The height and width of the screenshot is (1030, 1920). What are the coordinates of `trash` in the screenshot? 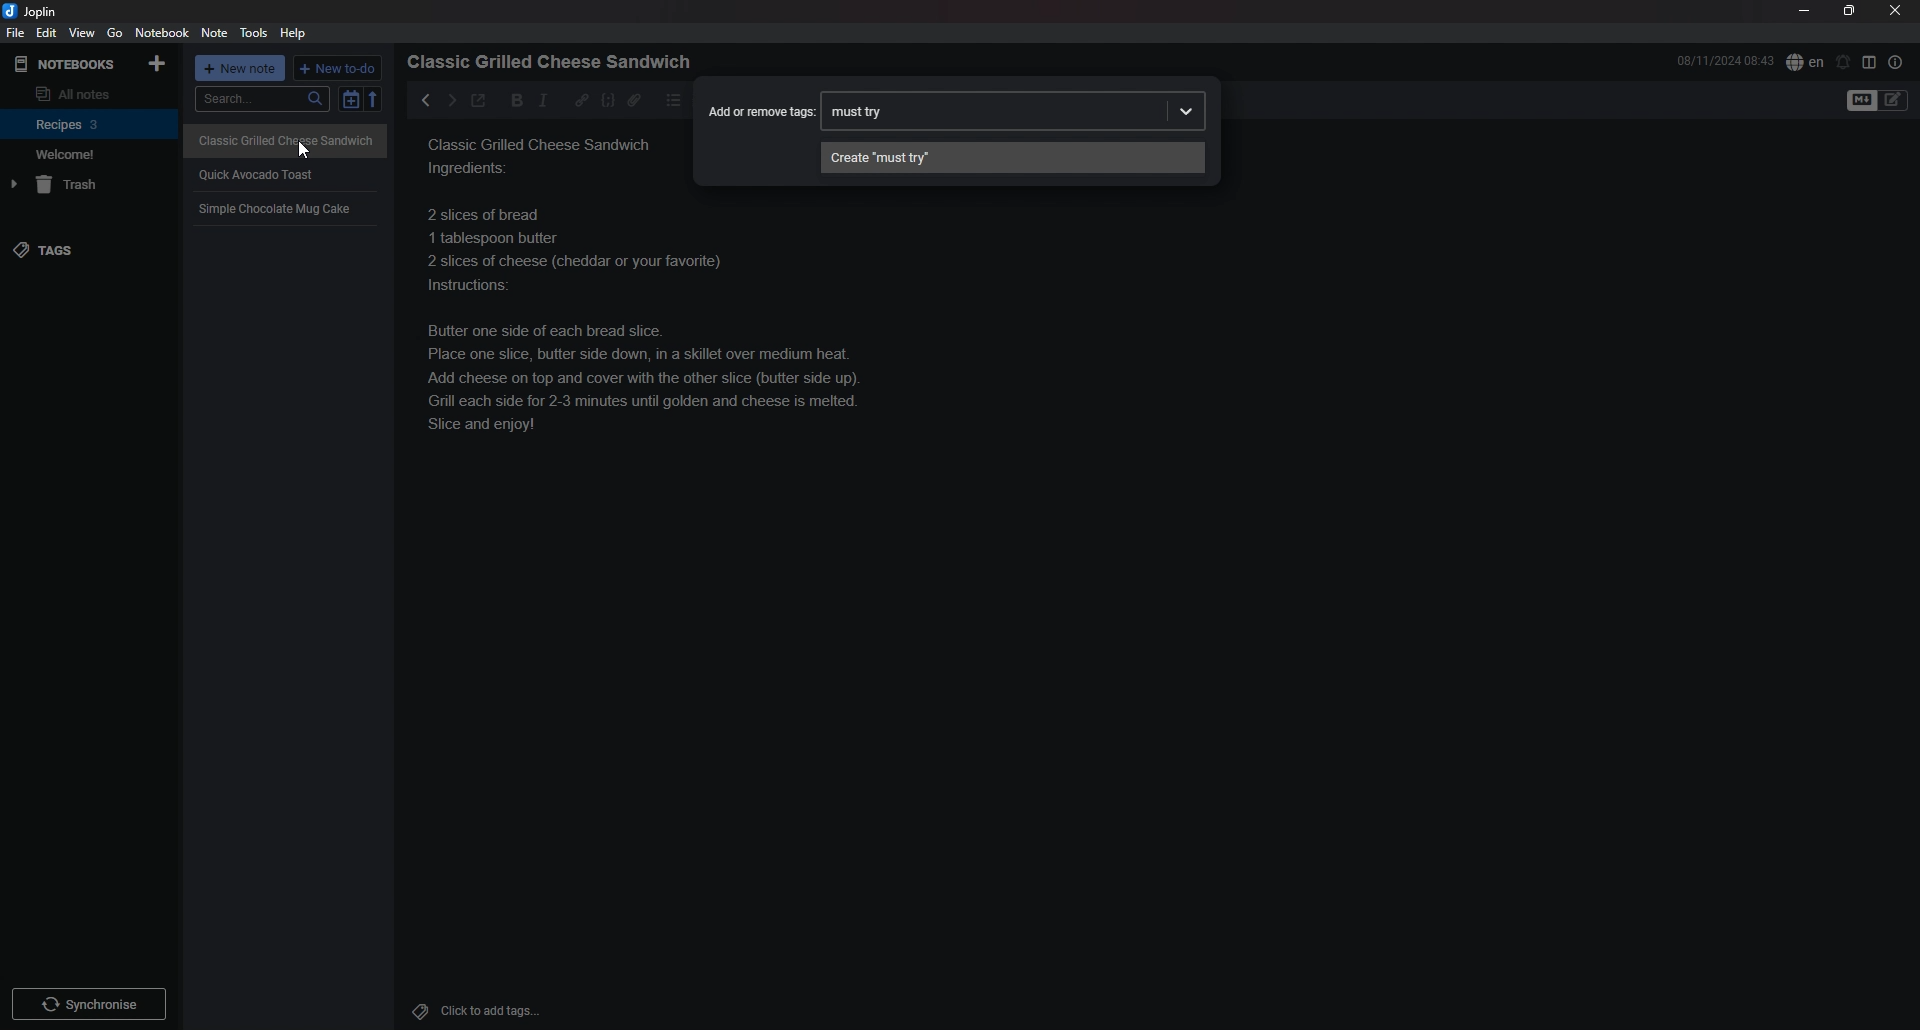 It's located at (91, 185).